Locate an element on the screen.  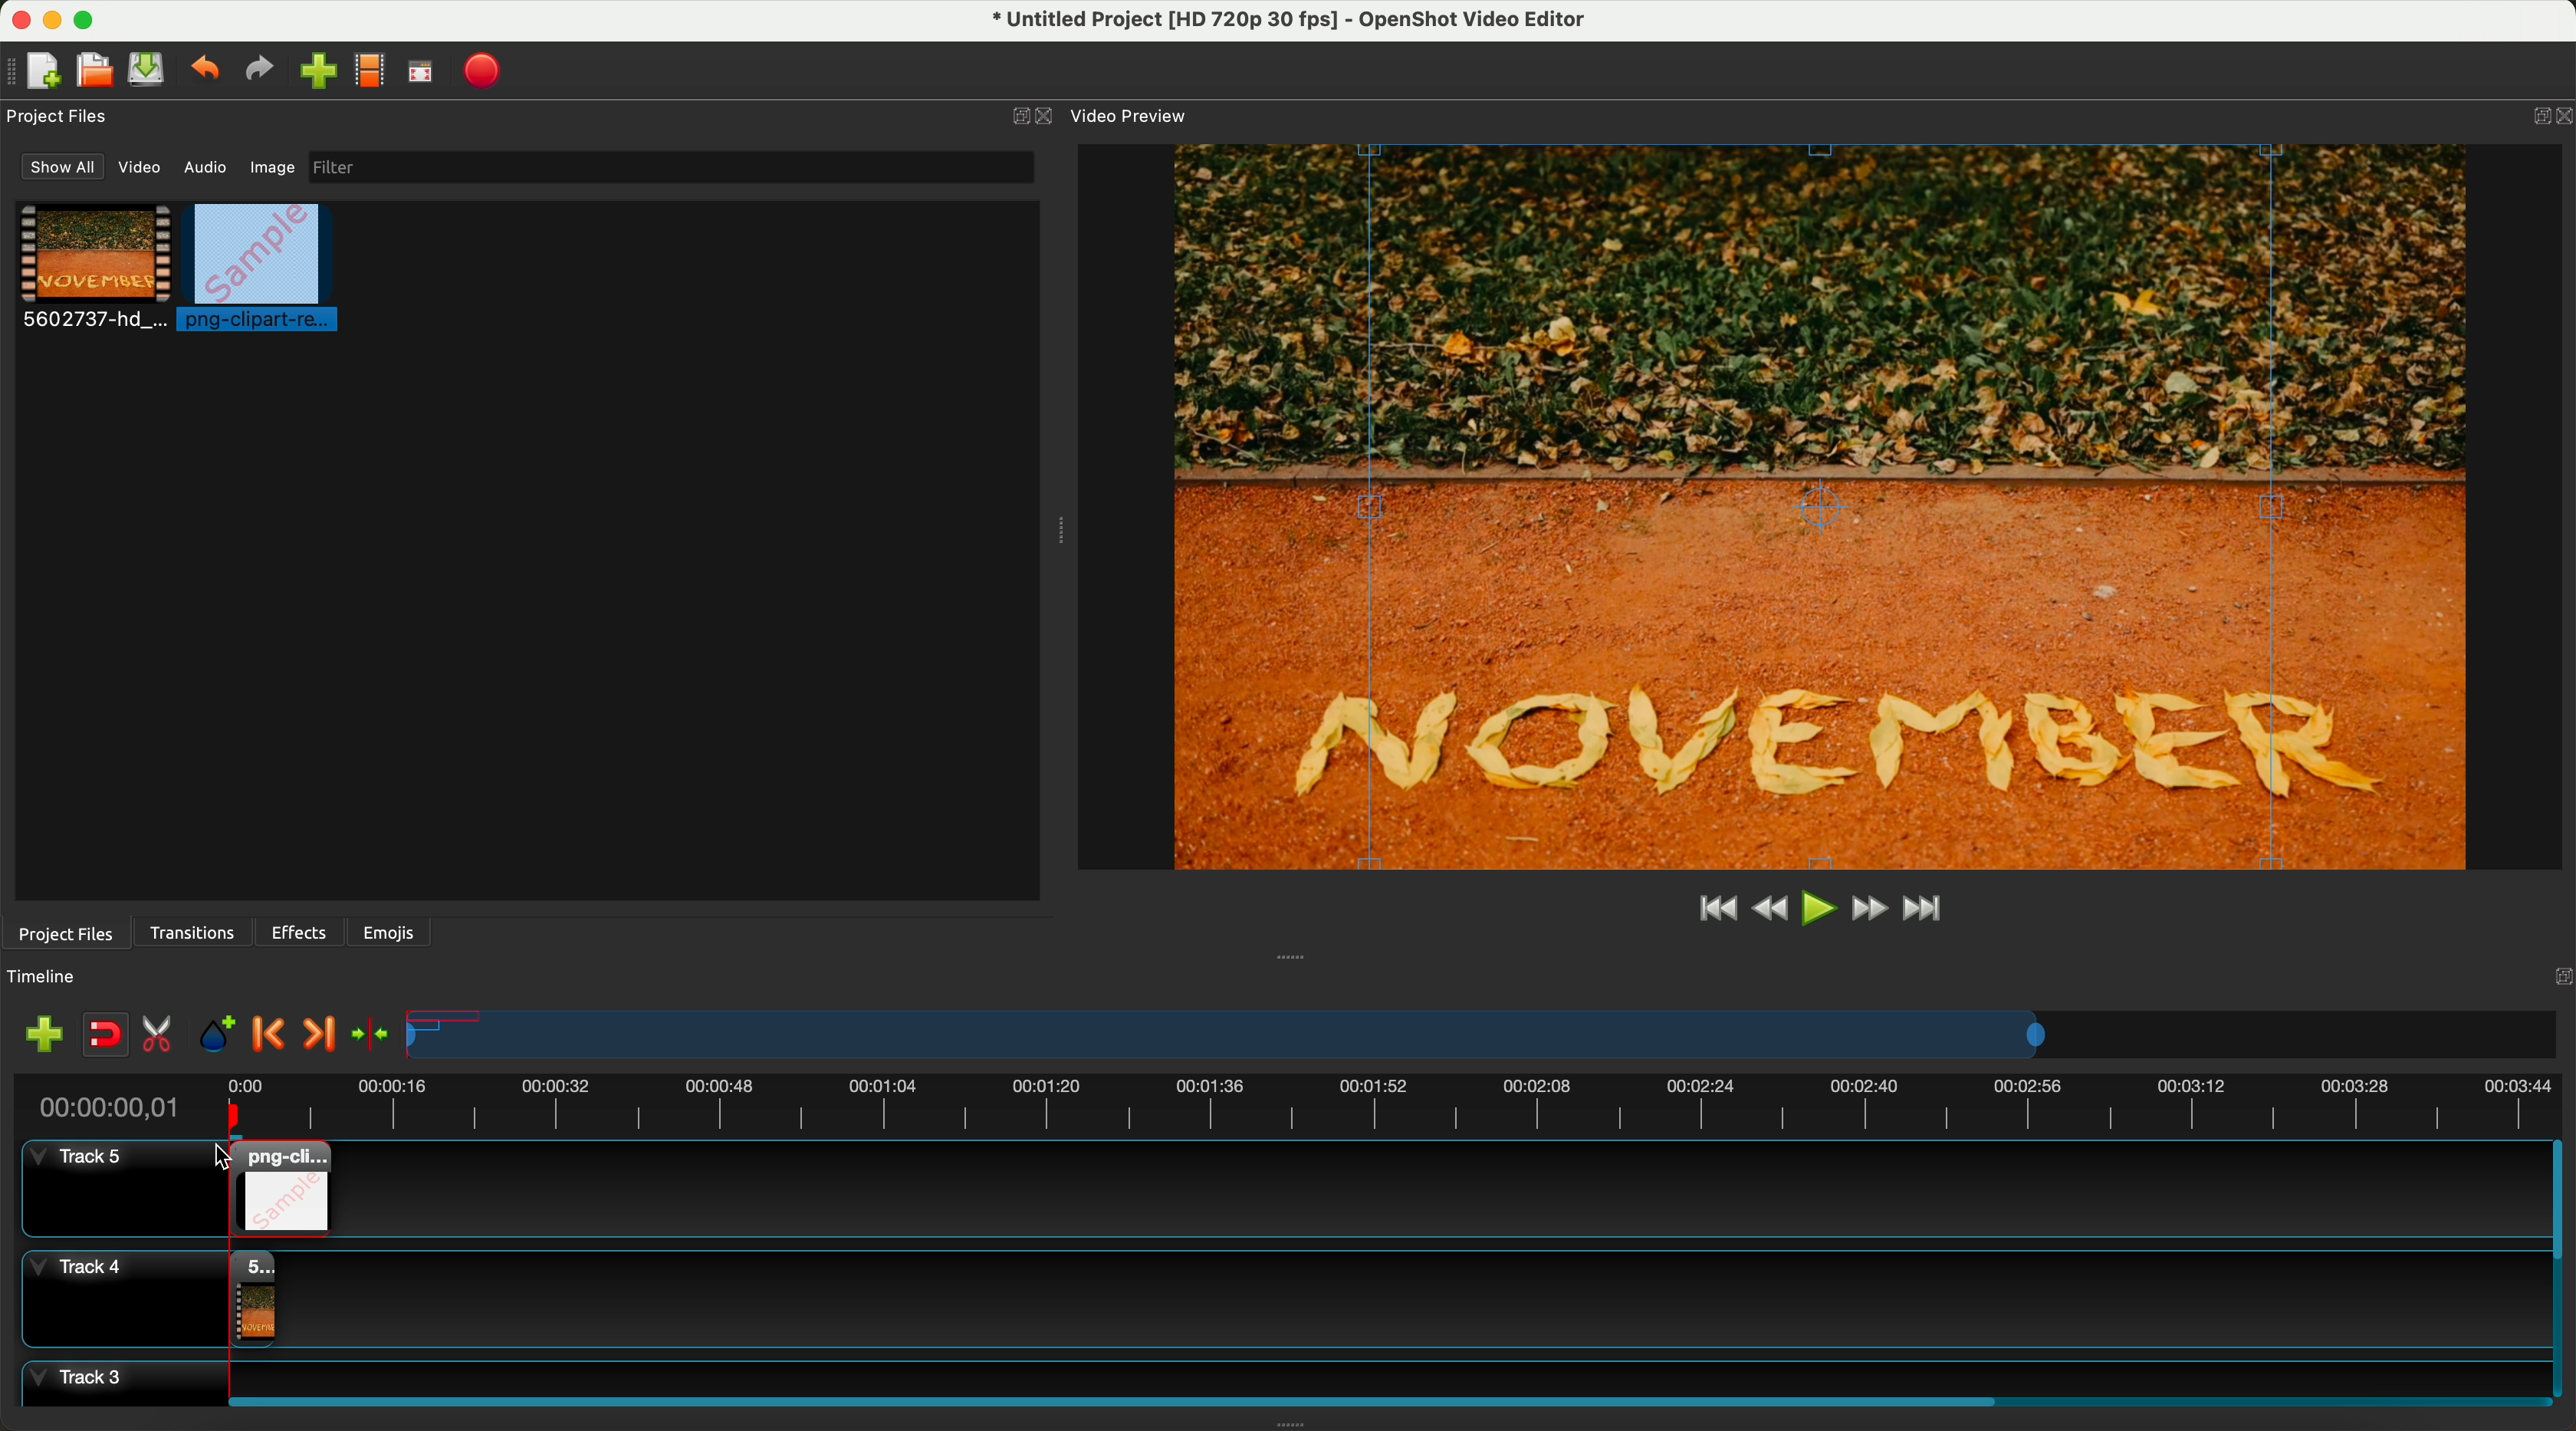
BUTTON is located at coordinates (2536, 111).